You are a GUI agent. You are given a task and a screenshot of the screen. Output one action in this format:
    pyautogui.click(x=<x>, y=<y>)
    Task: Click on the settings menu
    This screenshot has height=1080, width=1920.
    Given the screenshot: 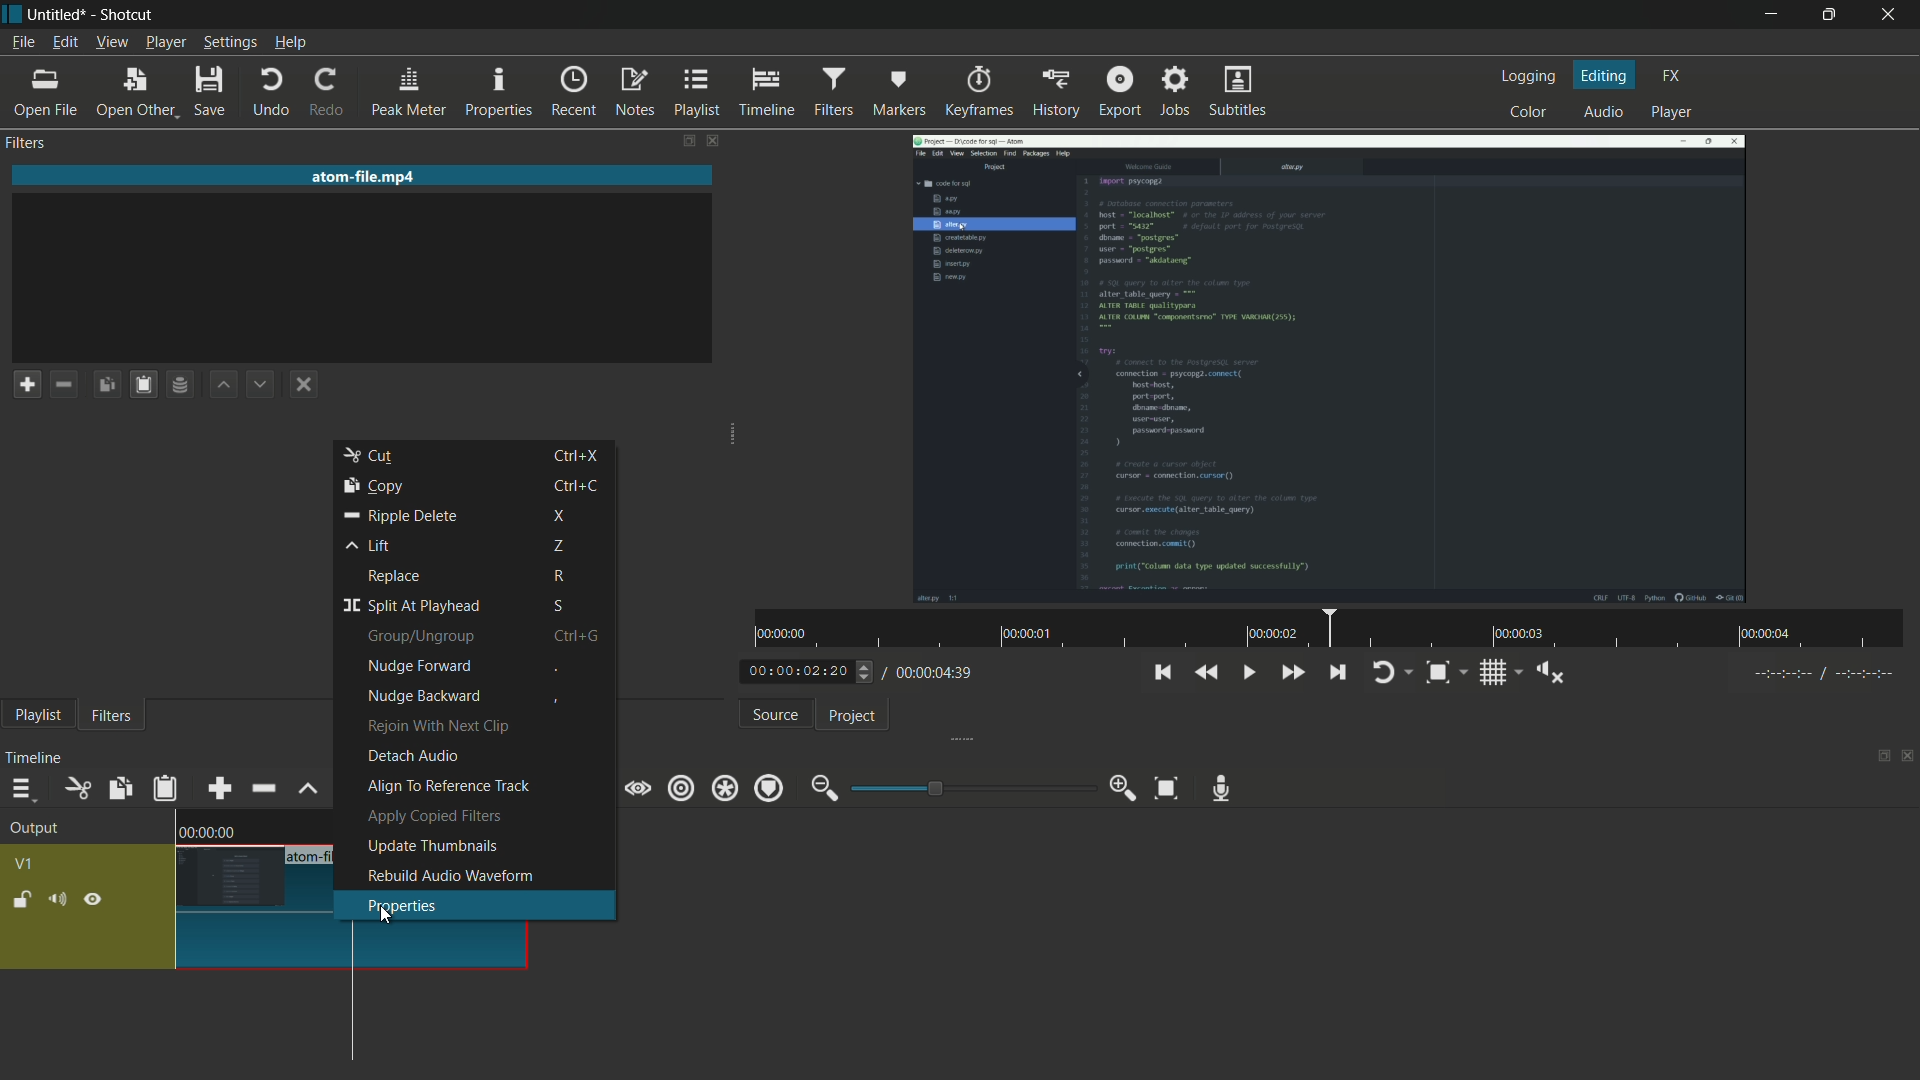 What is the action you would take?
    pyautogui.click(x=231, y=43)
    